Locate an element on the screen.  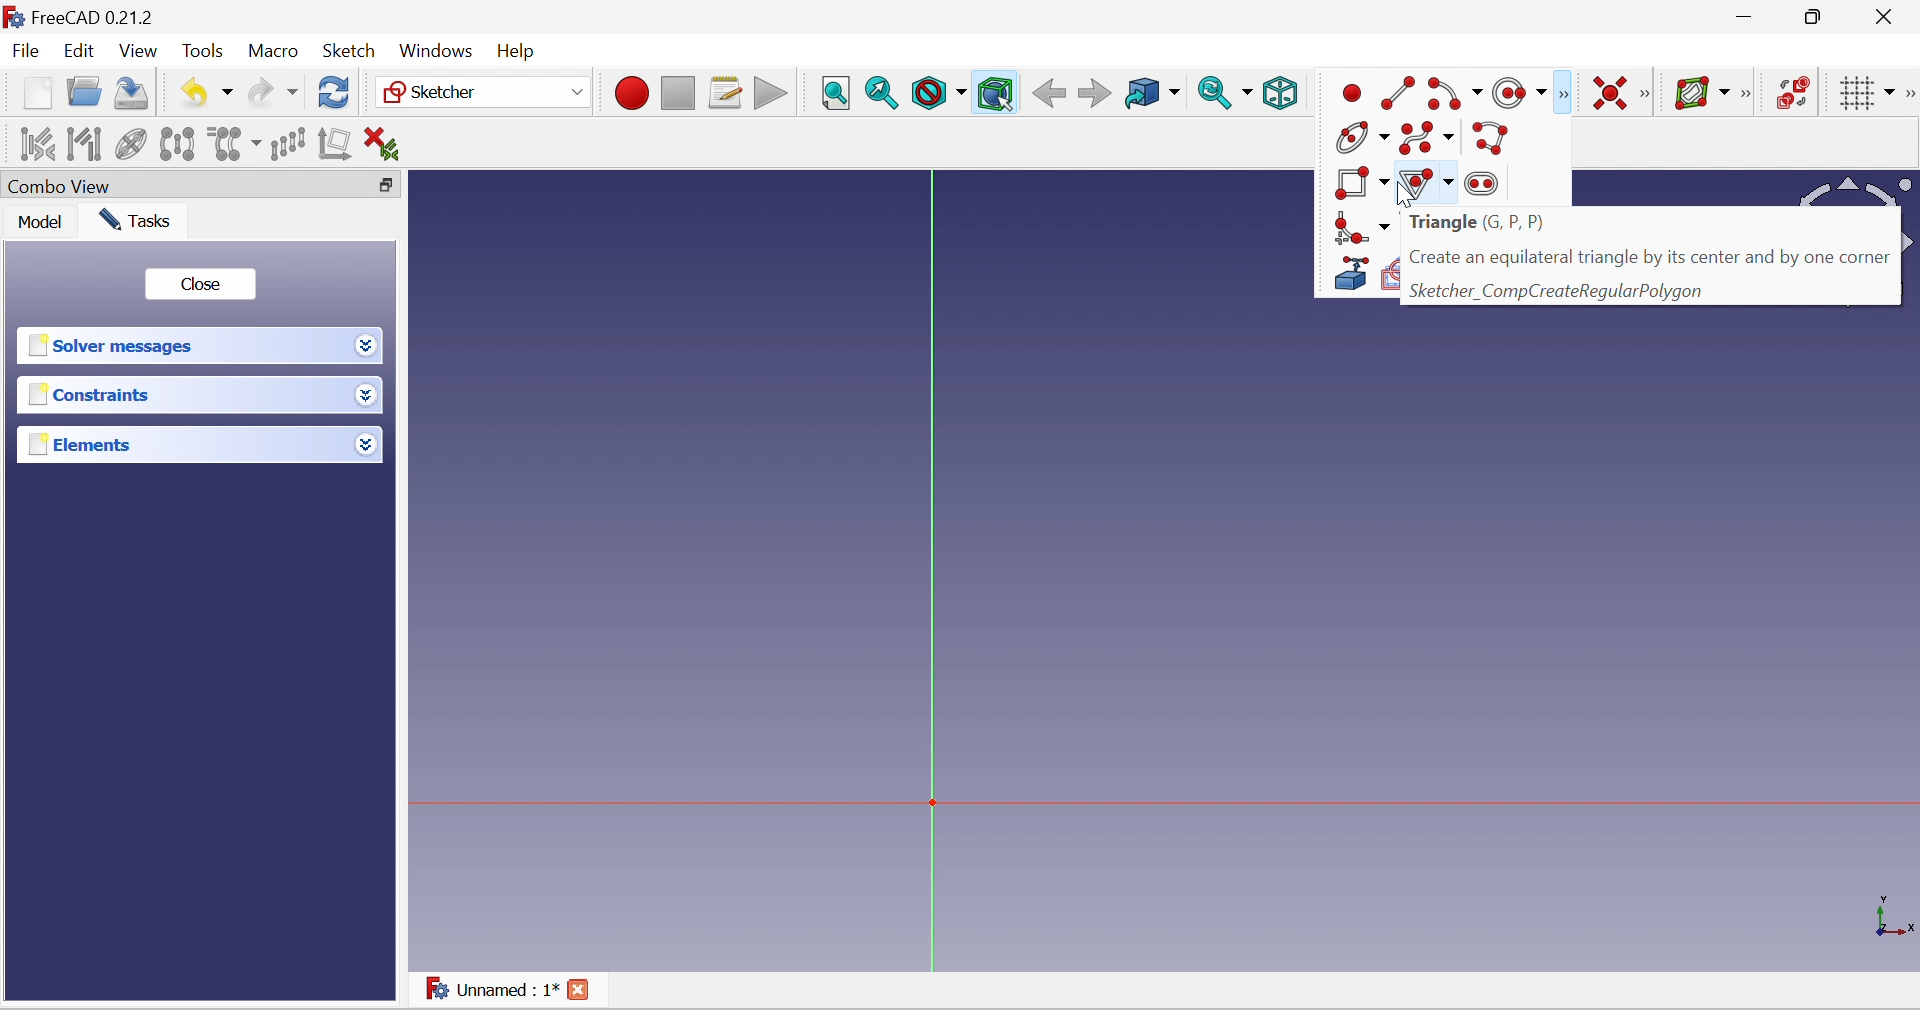
Forward is located at coordinates (1095, 94).